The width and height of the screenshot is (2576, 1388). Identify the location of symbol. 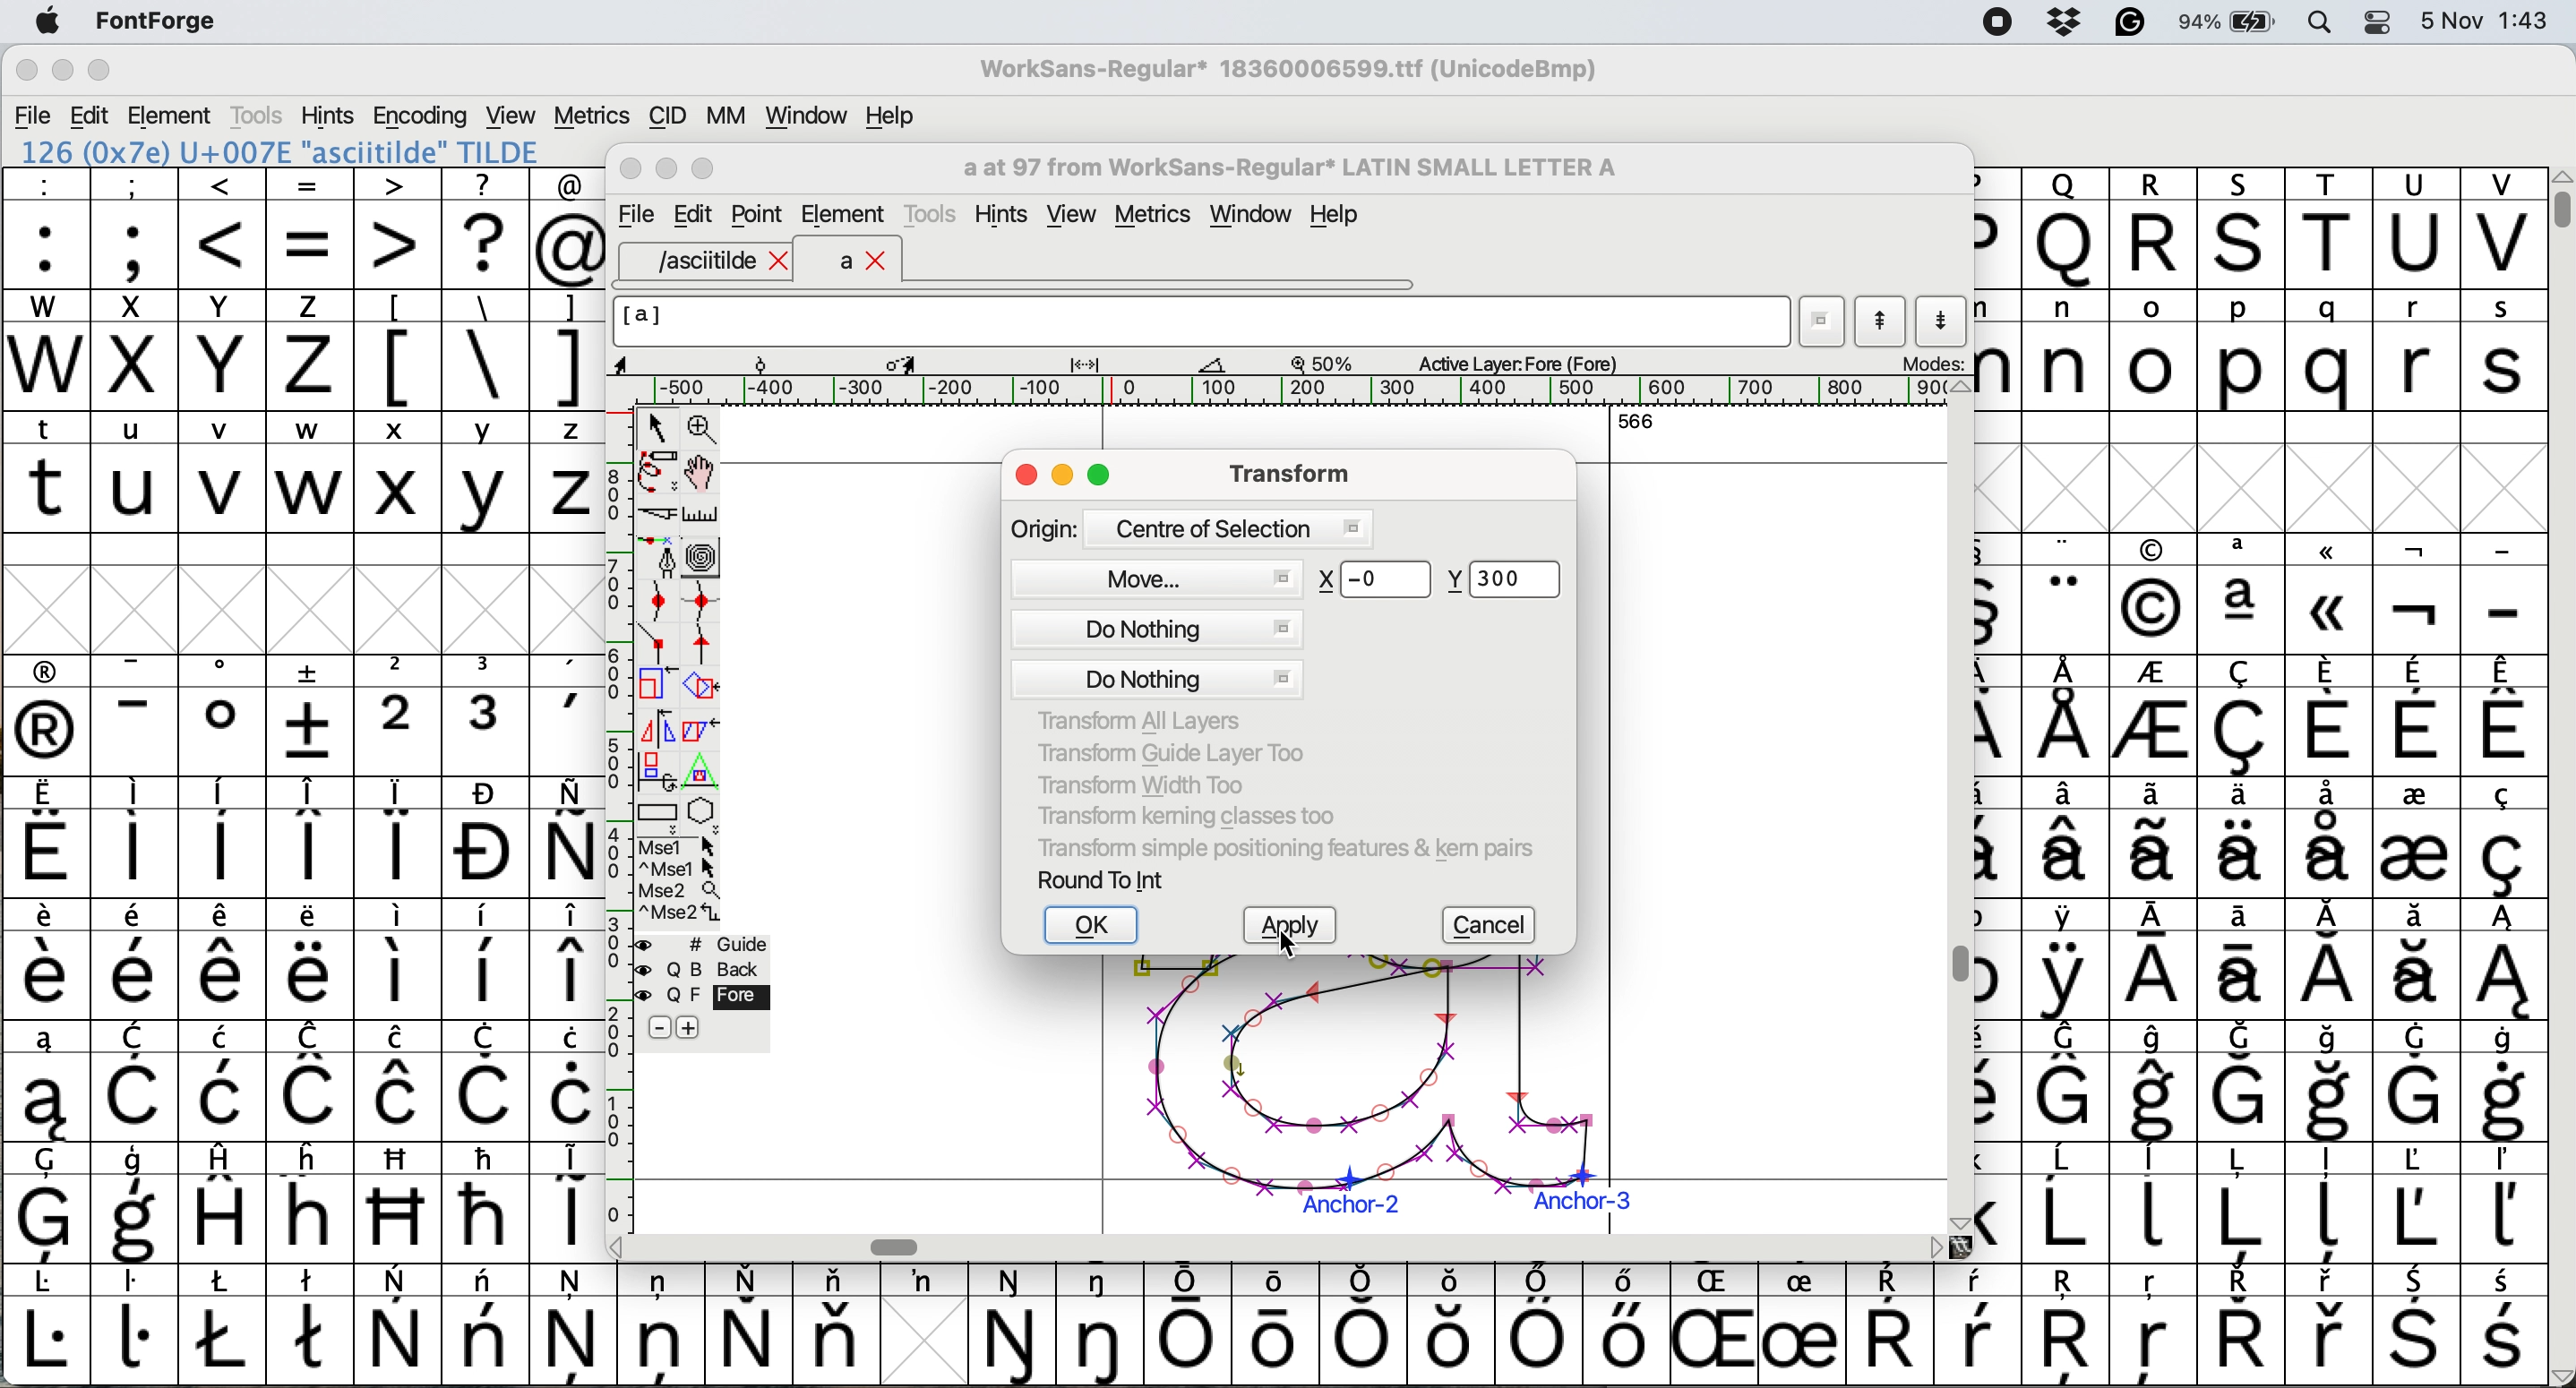
(1104, 1324).